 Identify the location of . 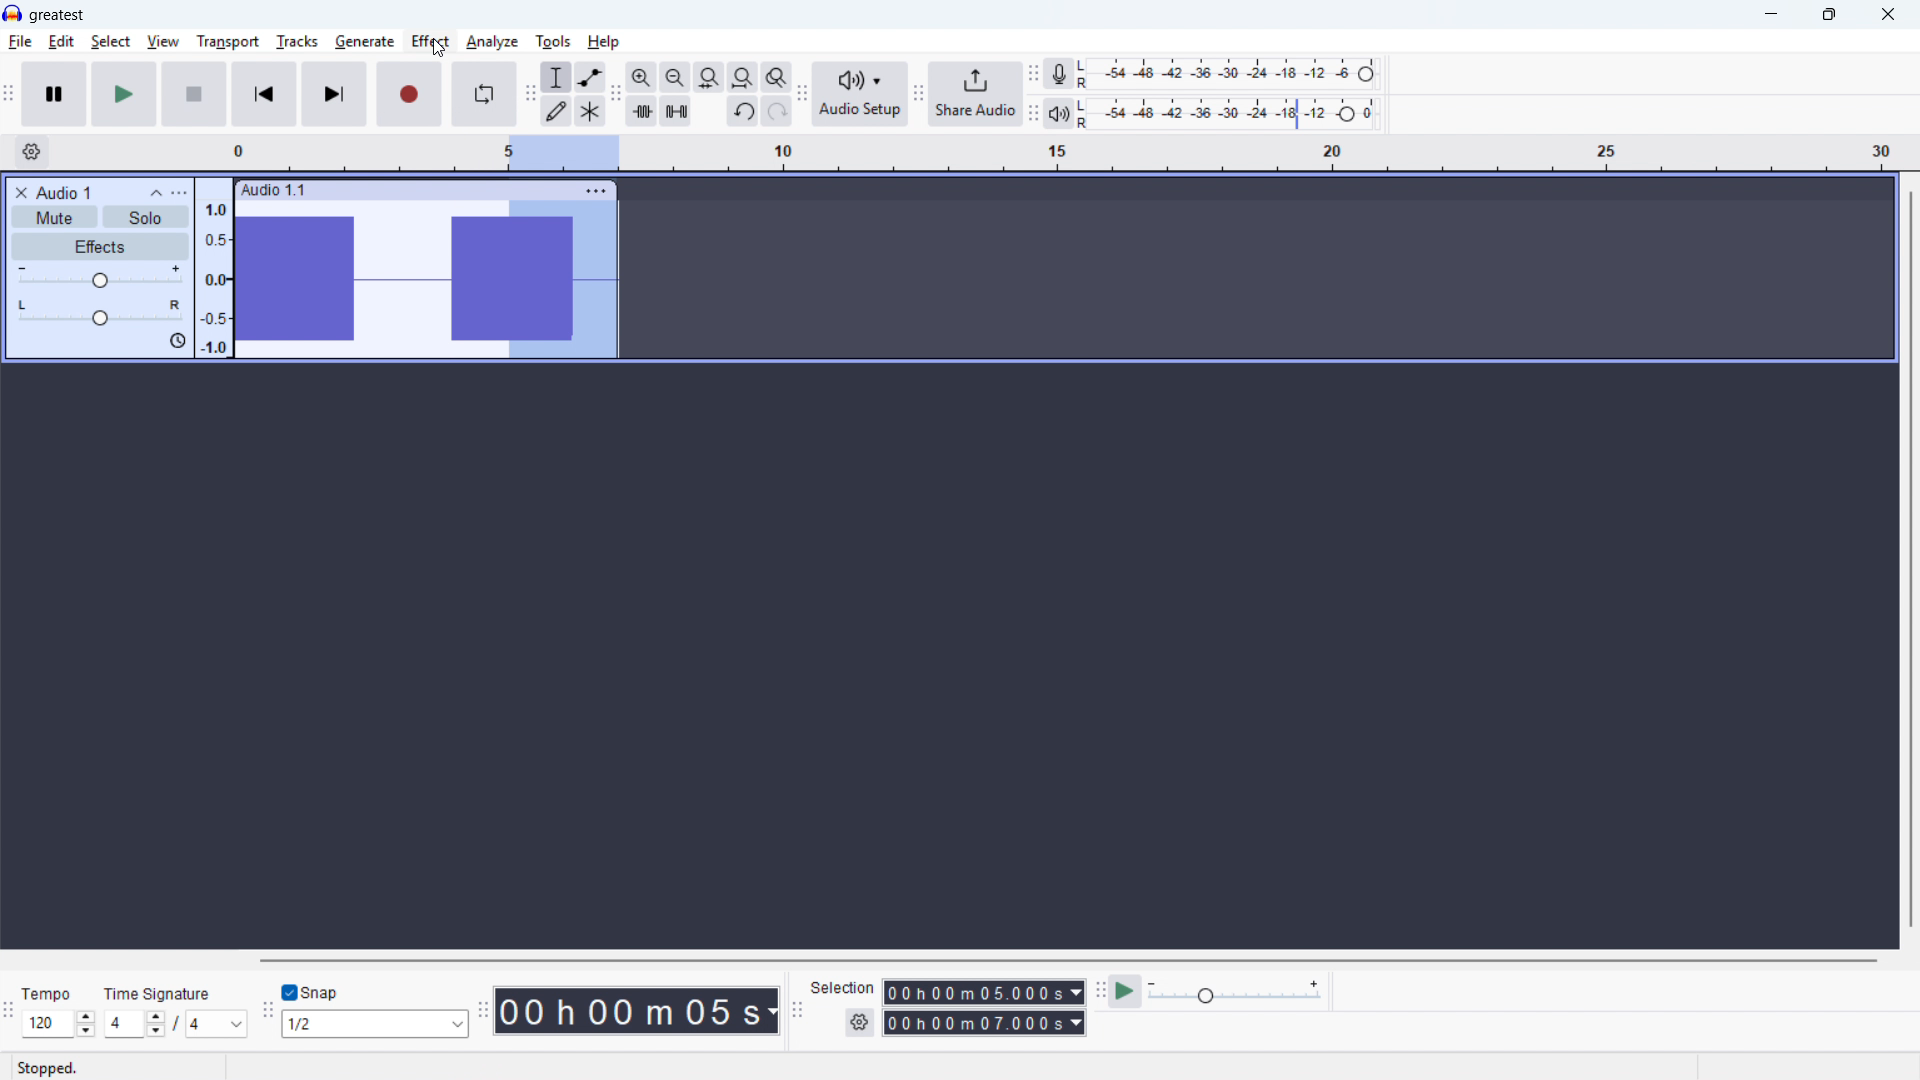
(157, 994).